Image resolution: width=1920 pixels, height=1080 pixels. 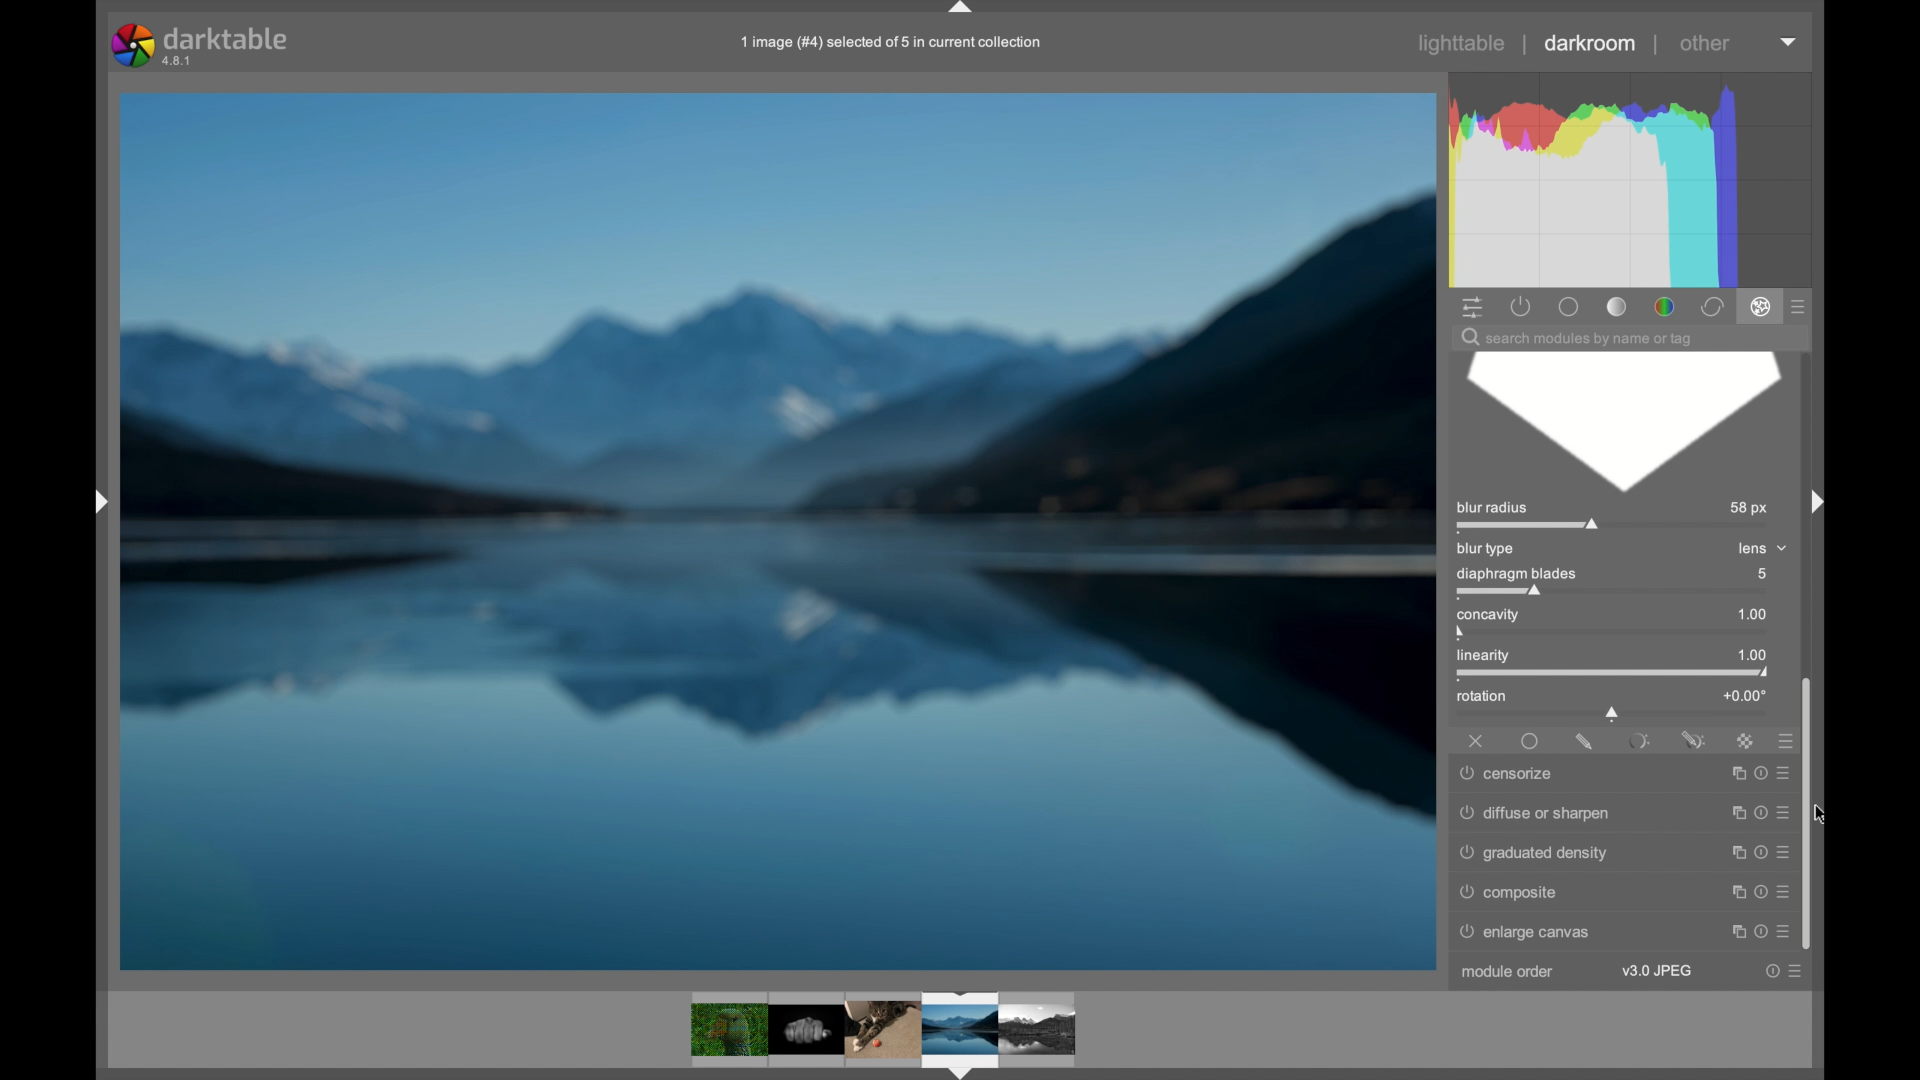 I want to click on histogram, so click(x=1637, y=178).